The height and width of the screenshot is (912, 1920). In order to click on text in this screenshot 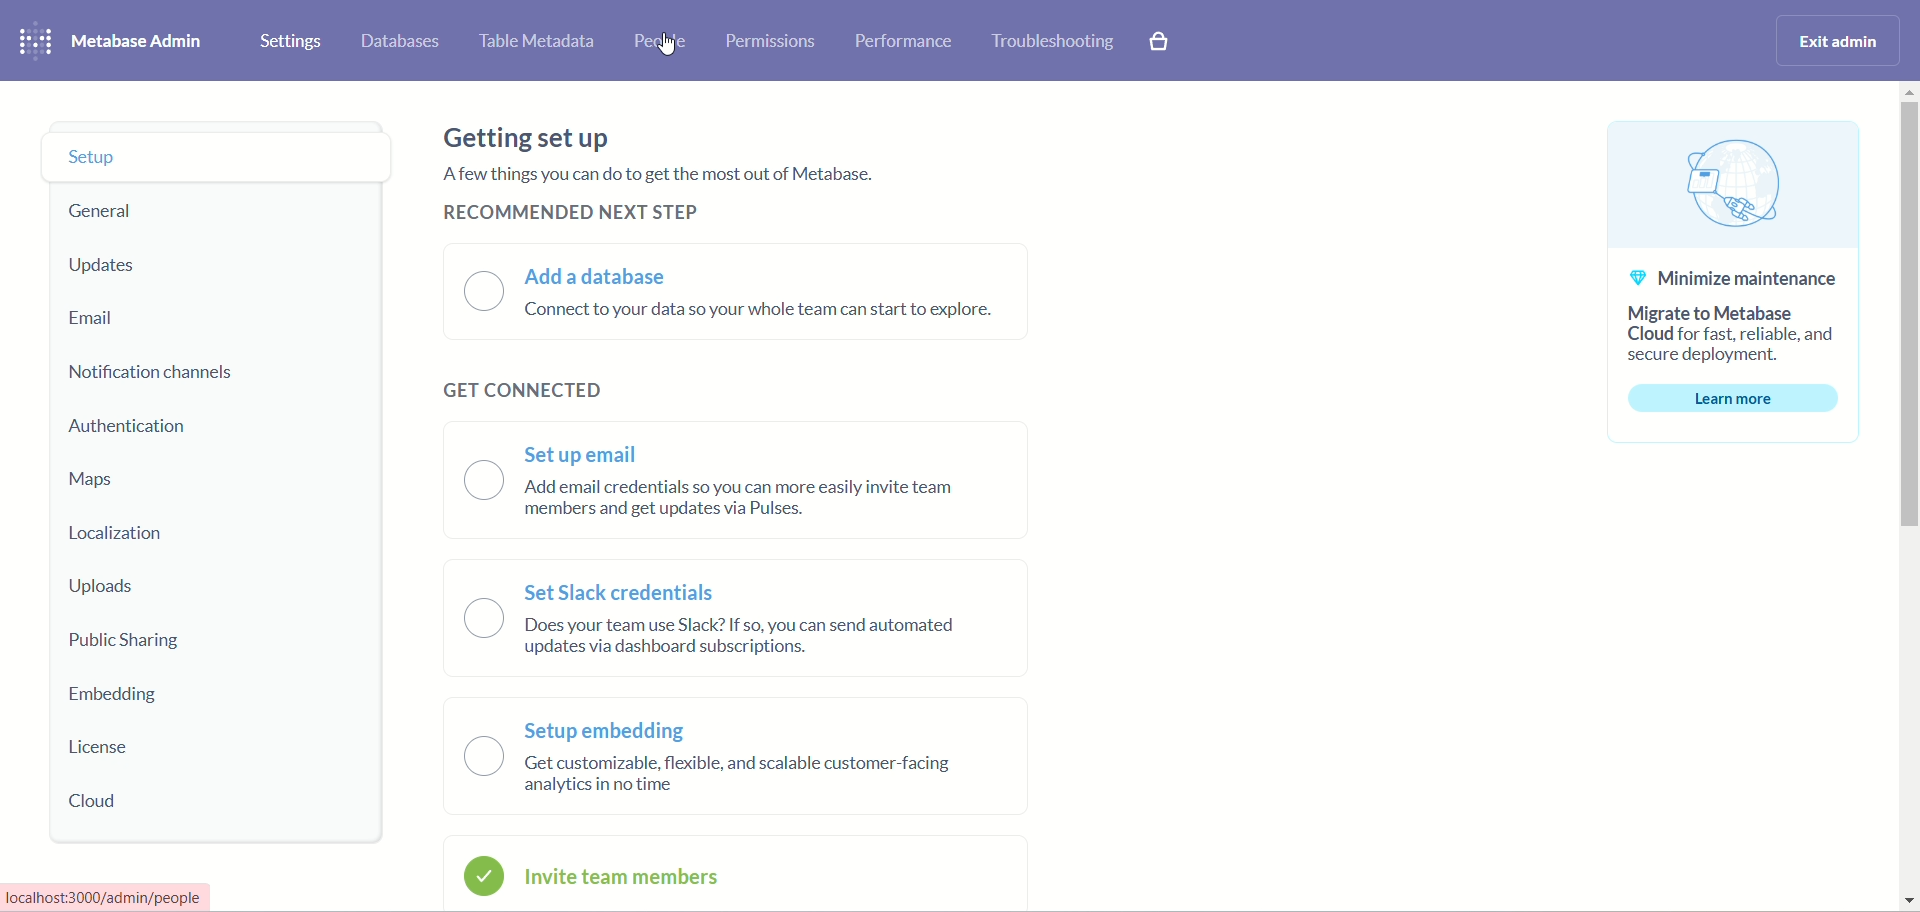, I will do `click(1731, 288)`.